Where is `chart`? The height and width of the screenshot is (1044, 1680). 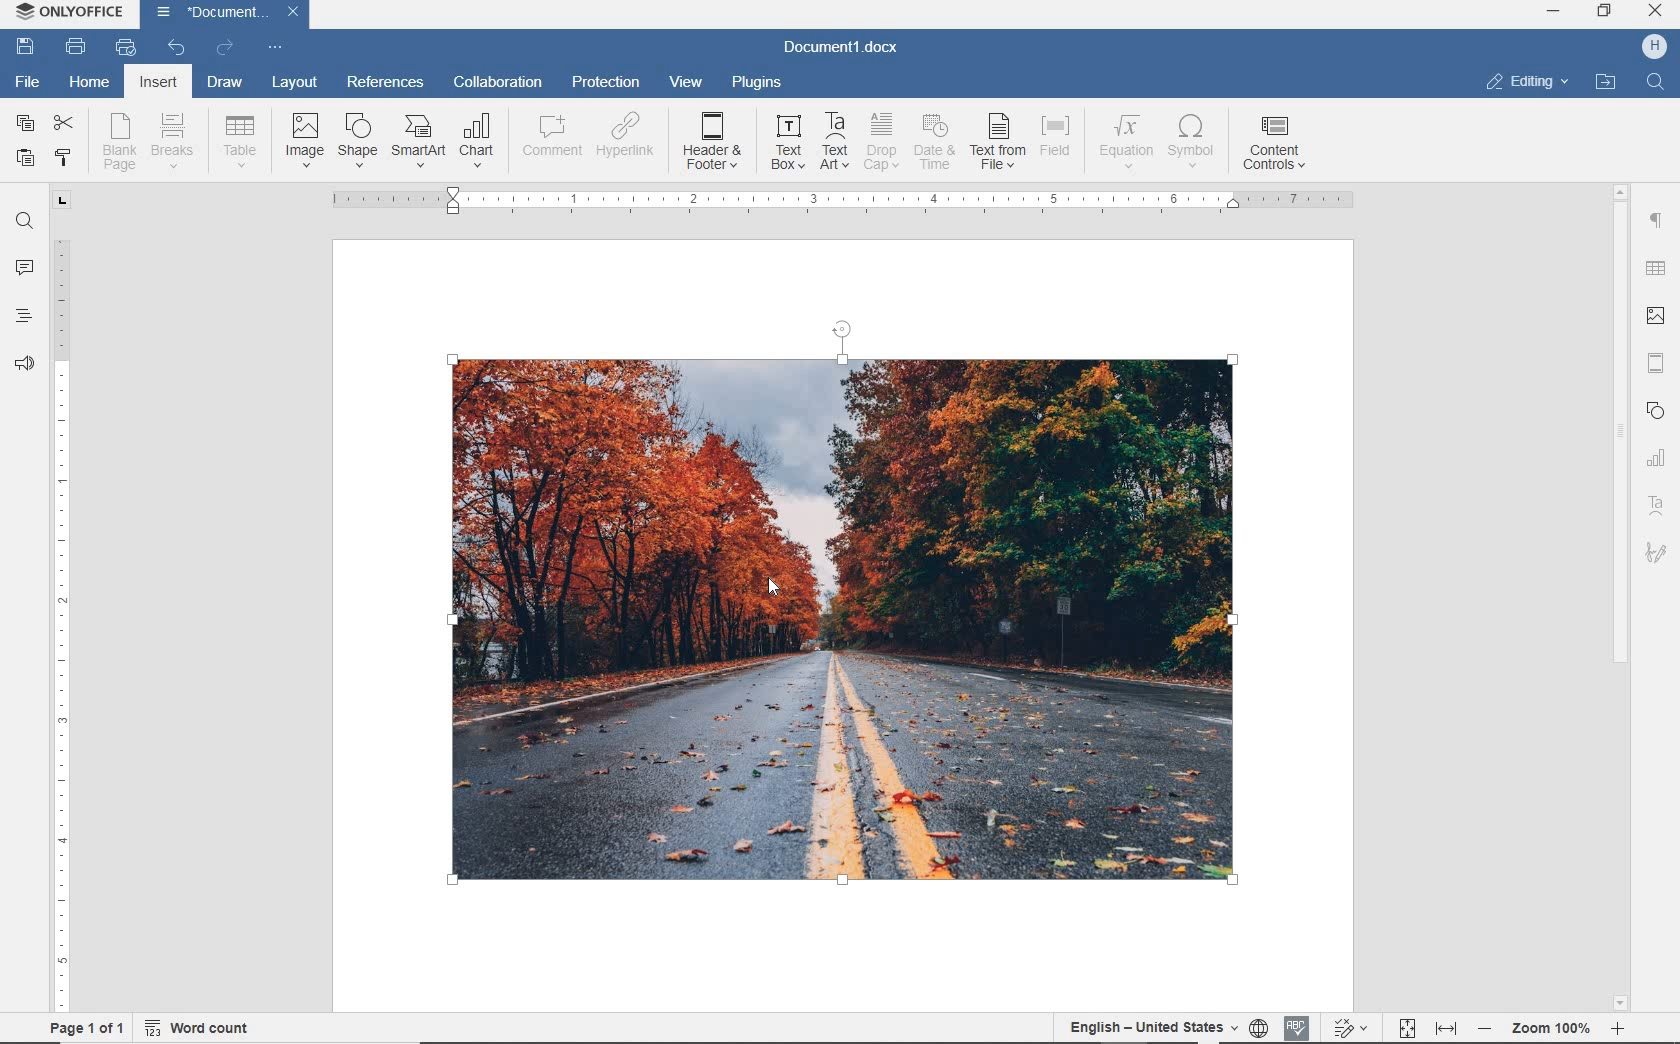
chart is located at coordinates (1655, 458).